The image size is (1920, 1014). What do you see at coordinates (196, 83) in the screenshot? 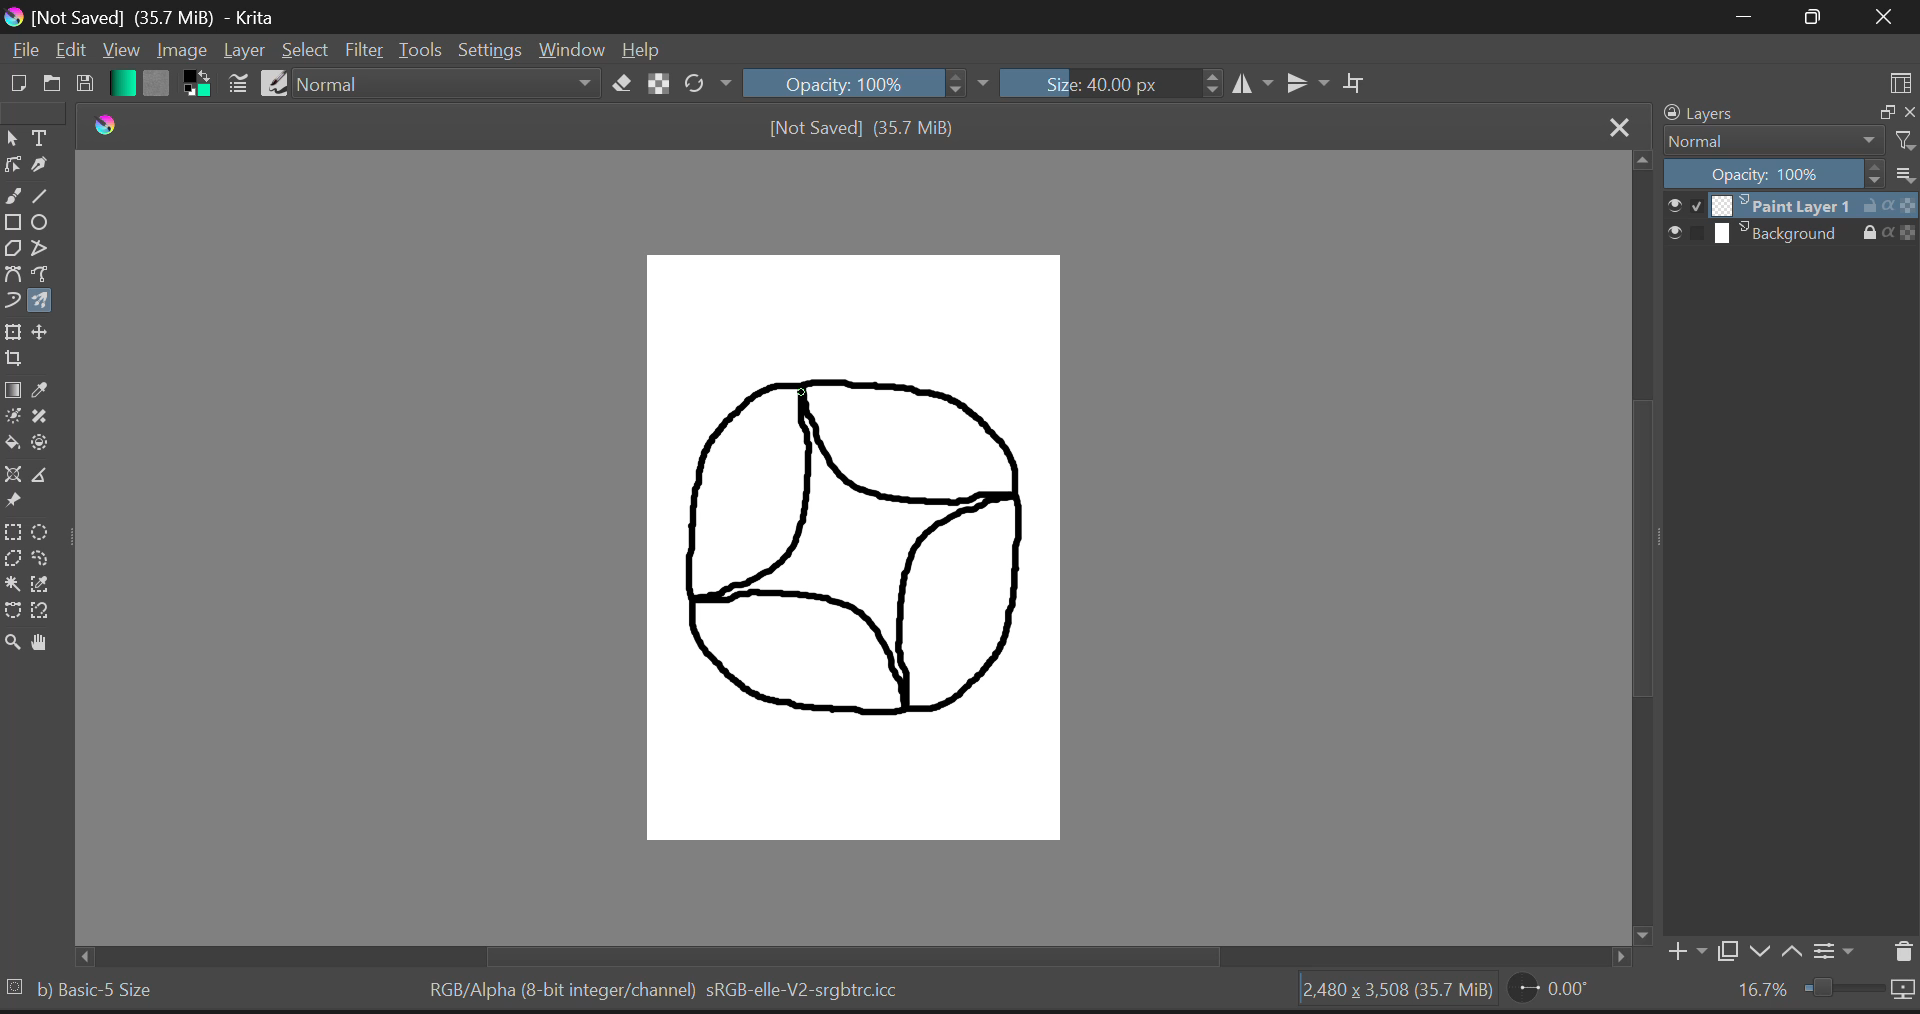
I see `Colors in Use` at bounding box center [196, 83].